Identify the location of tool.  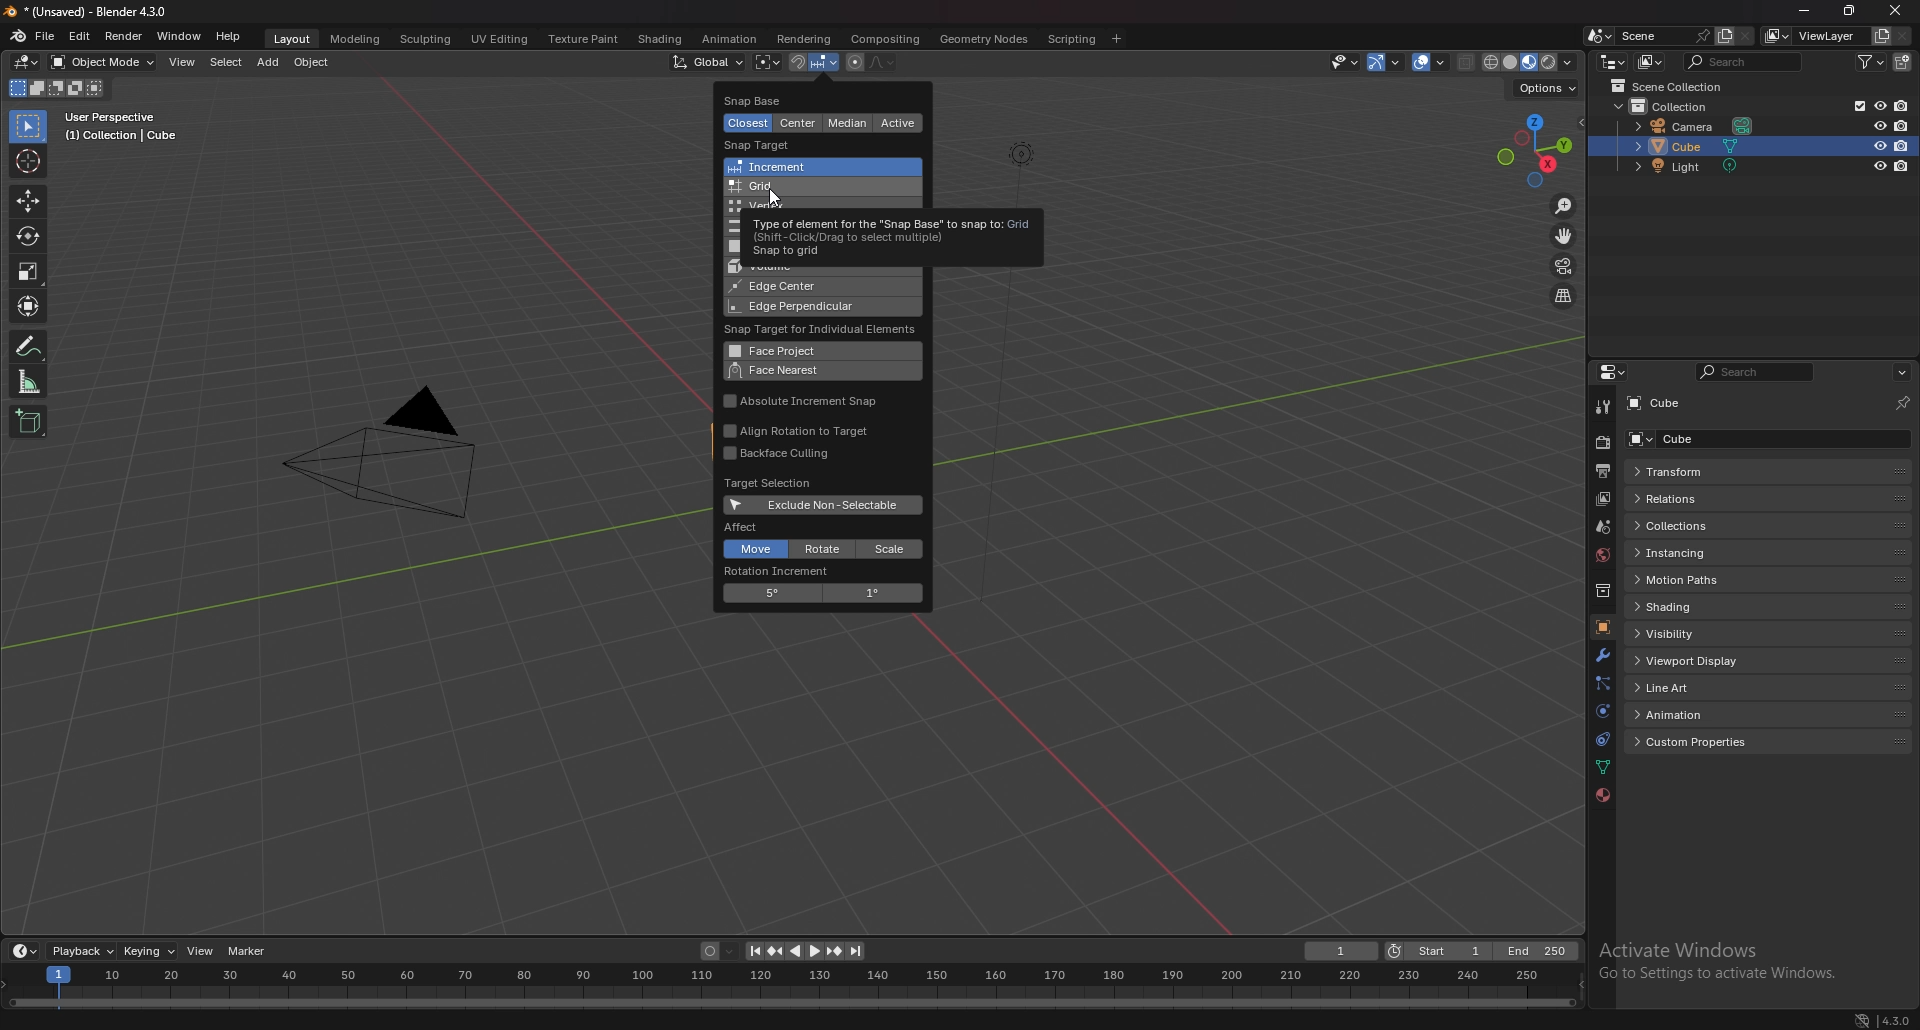
(1601, 407).